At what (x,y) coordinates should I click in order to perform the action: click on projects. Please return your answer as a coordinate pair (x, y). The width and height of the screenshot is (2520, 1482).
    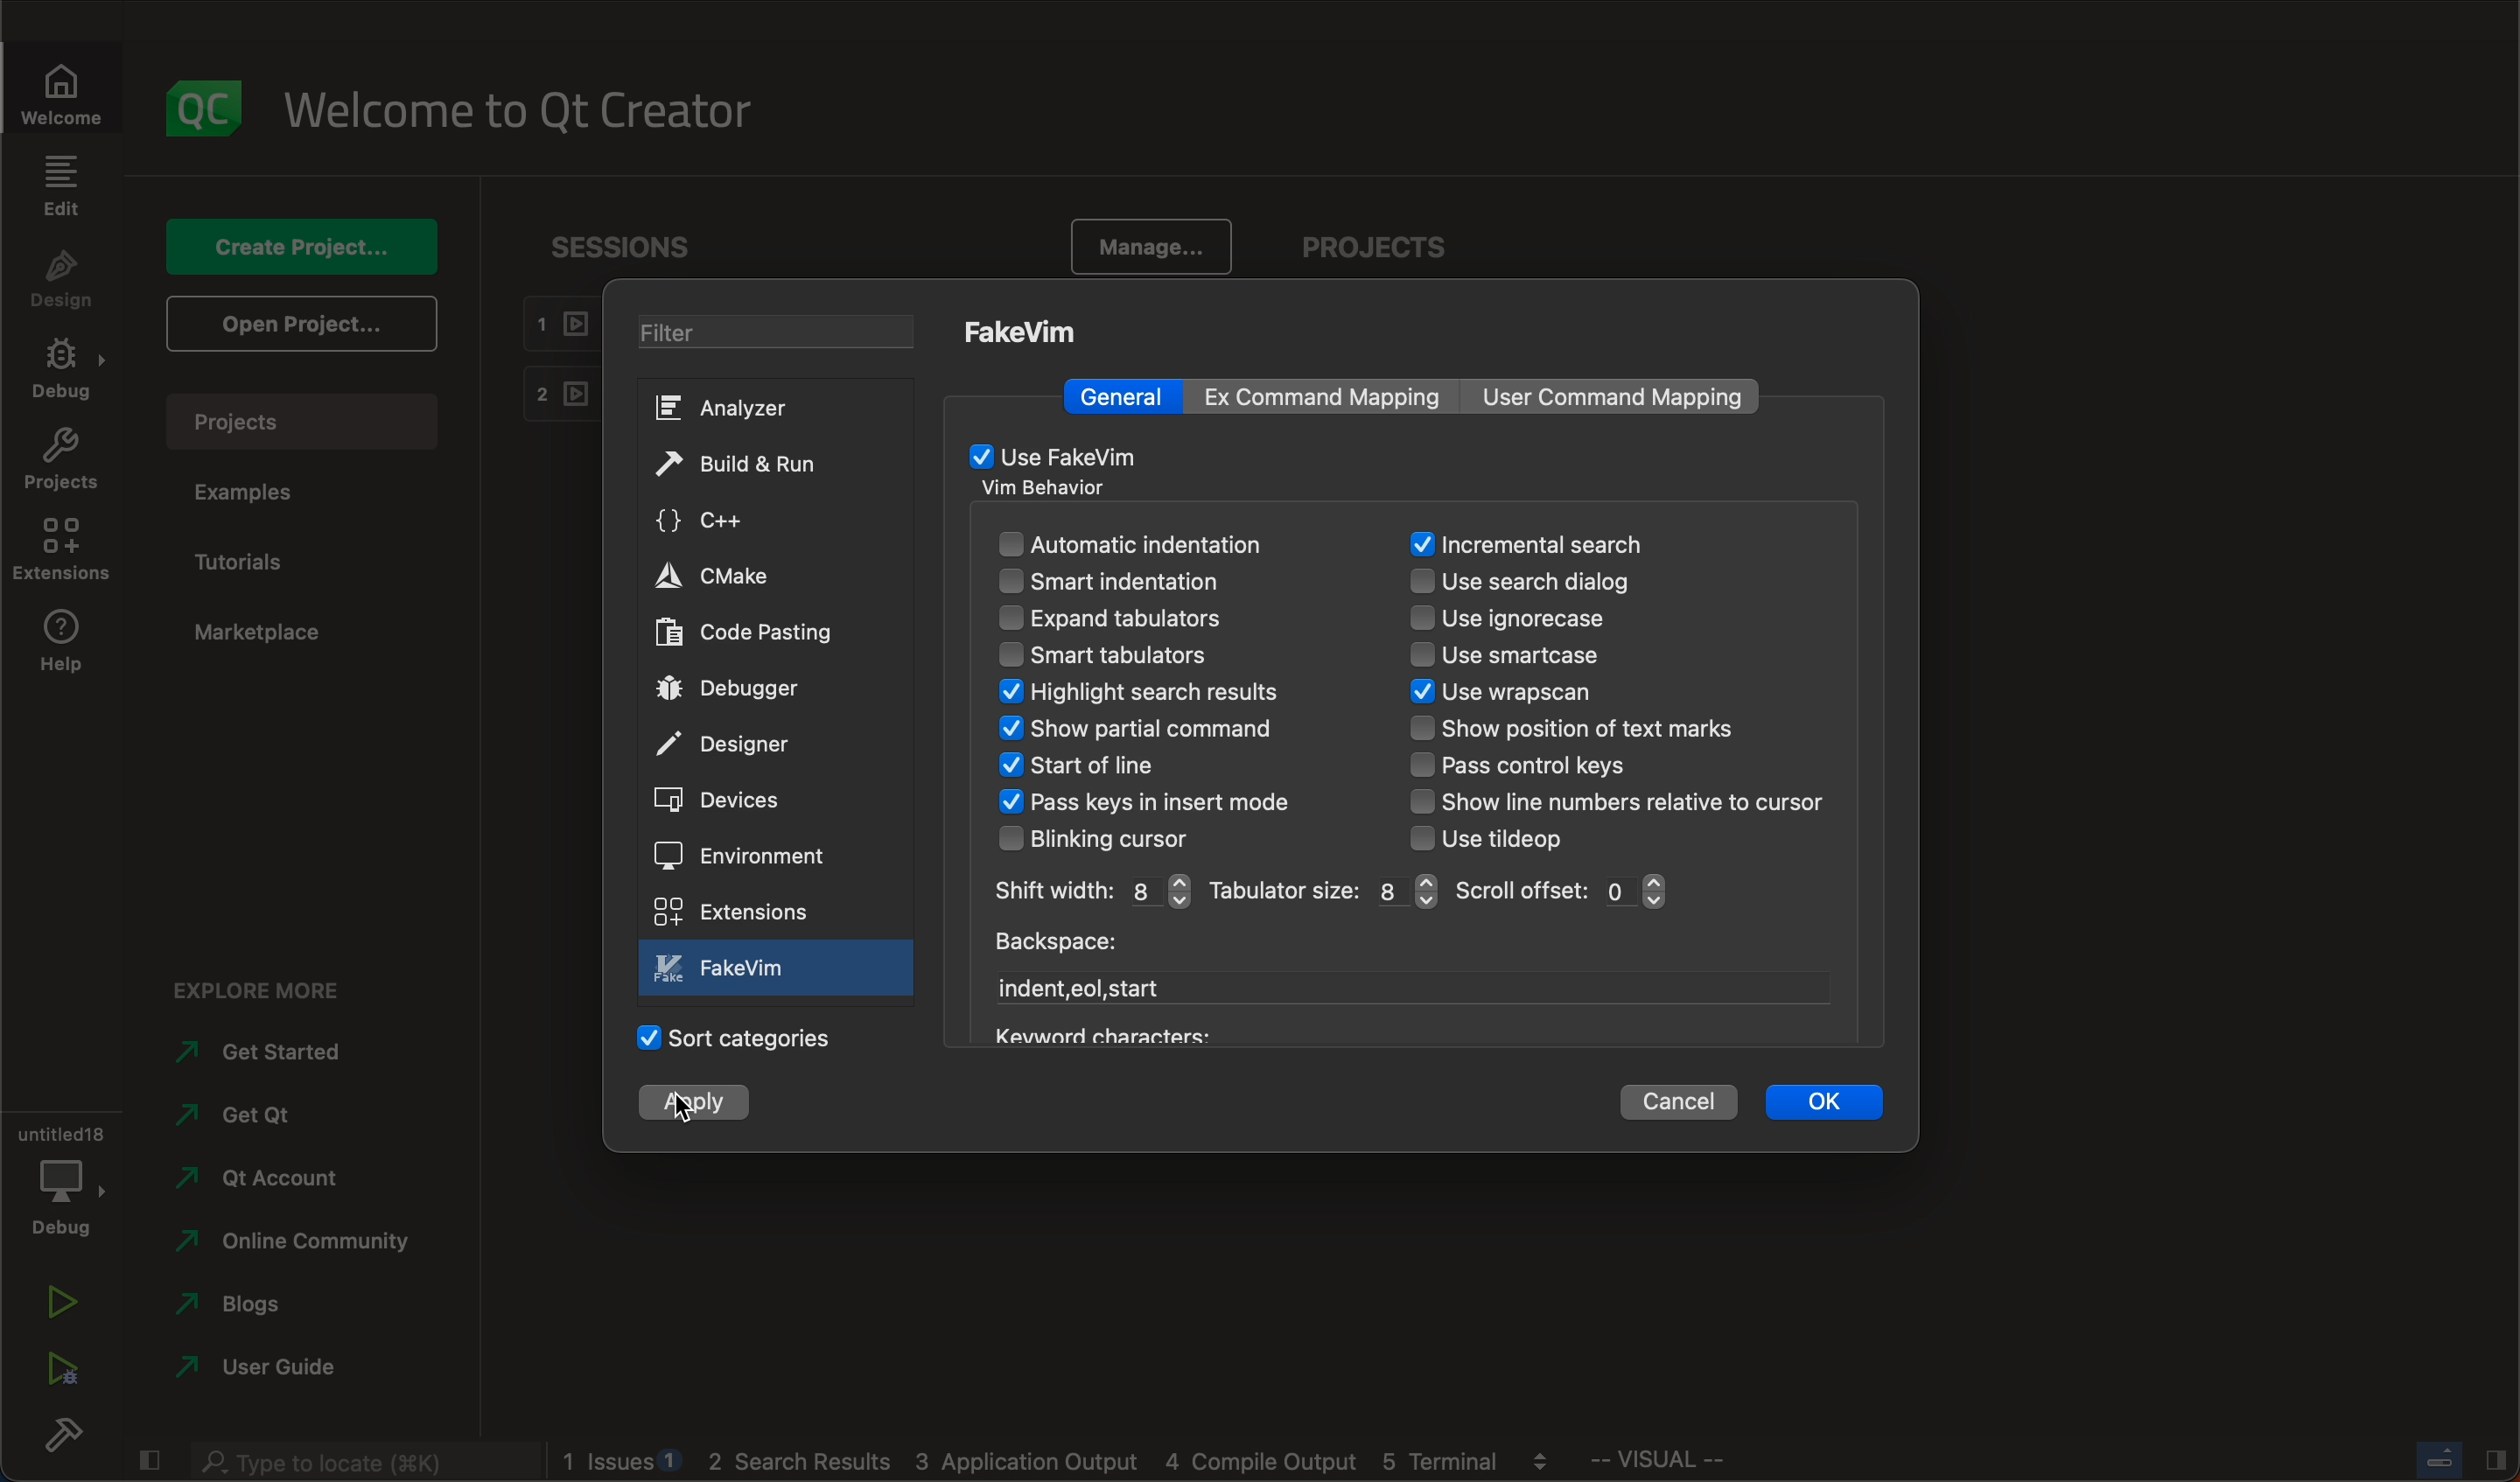
    Looking at the image, I should click on (65, 459).